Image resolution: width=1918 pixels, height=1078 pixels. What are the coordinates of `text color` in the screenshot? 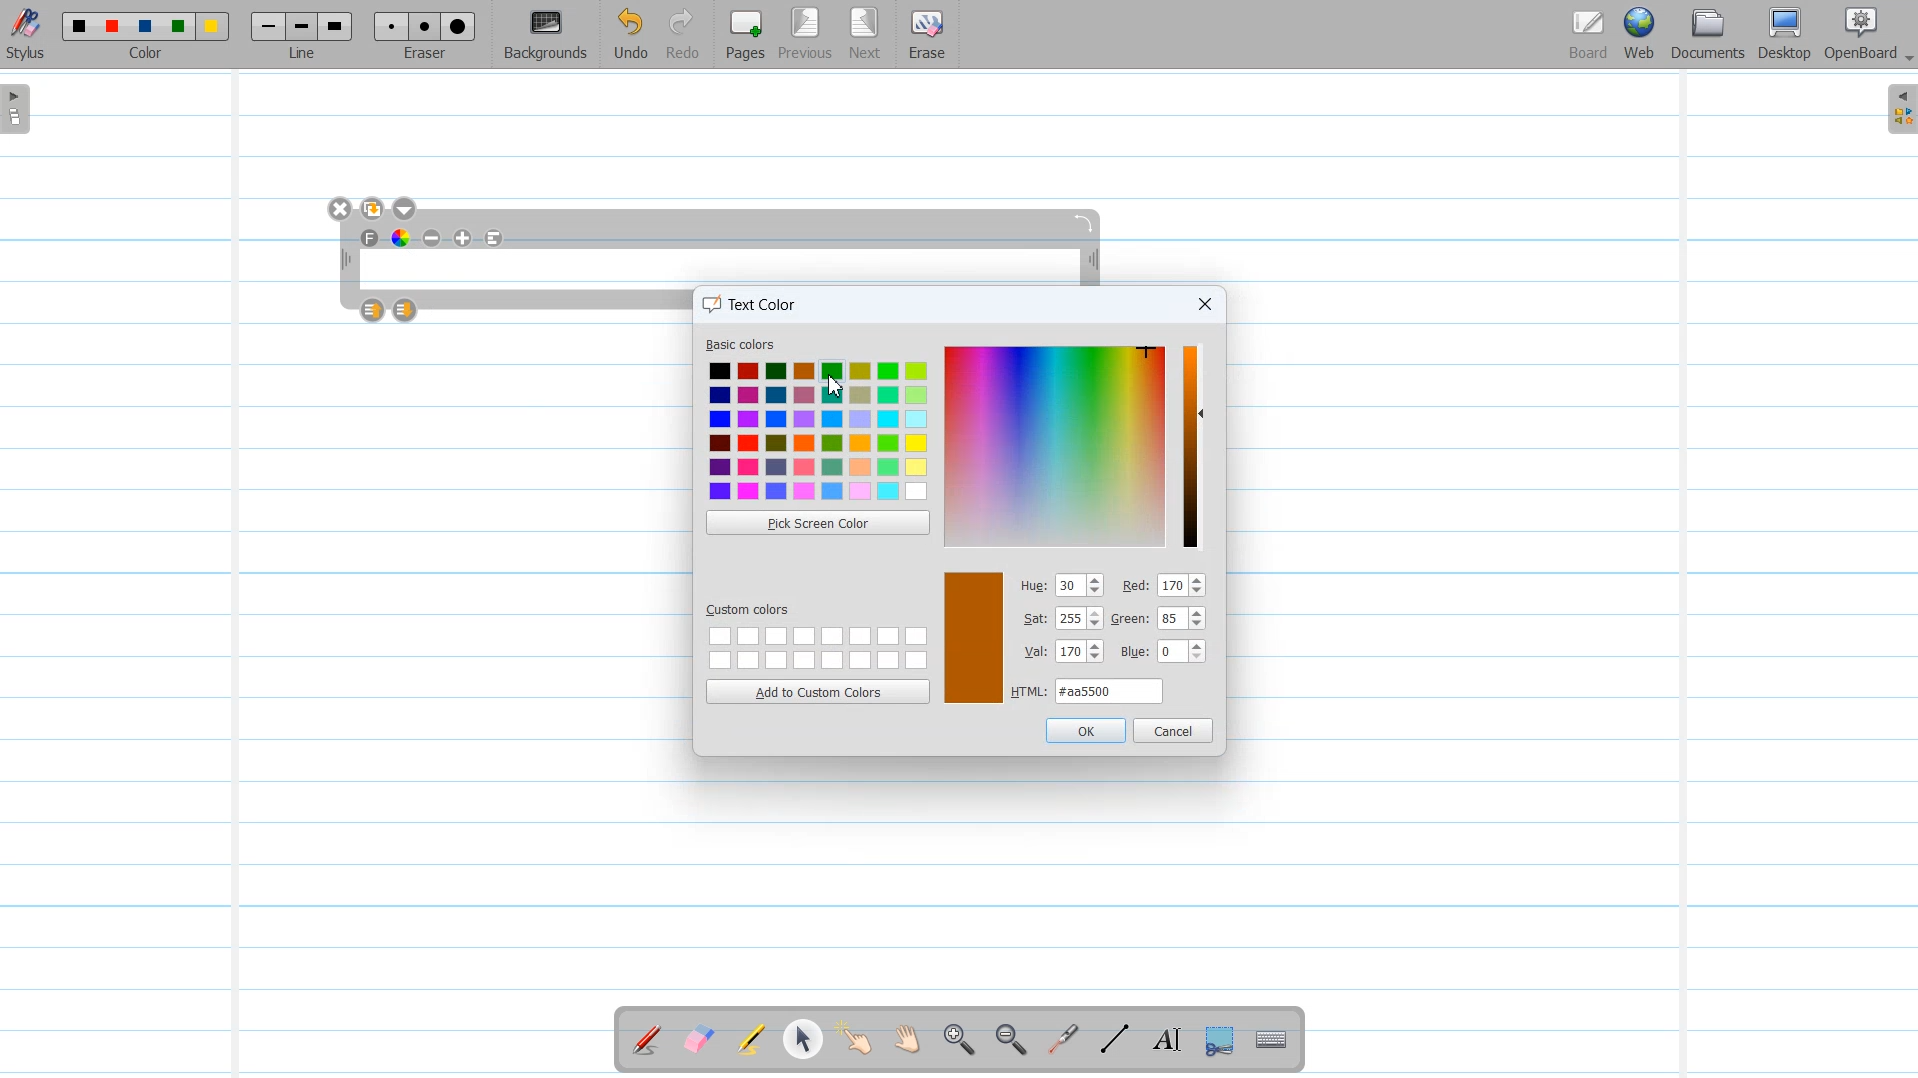 It's located at (755, 302).